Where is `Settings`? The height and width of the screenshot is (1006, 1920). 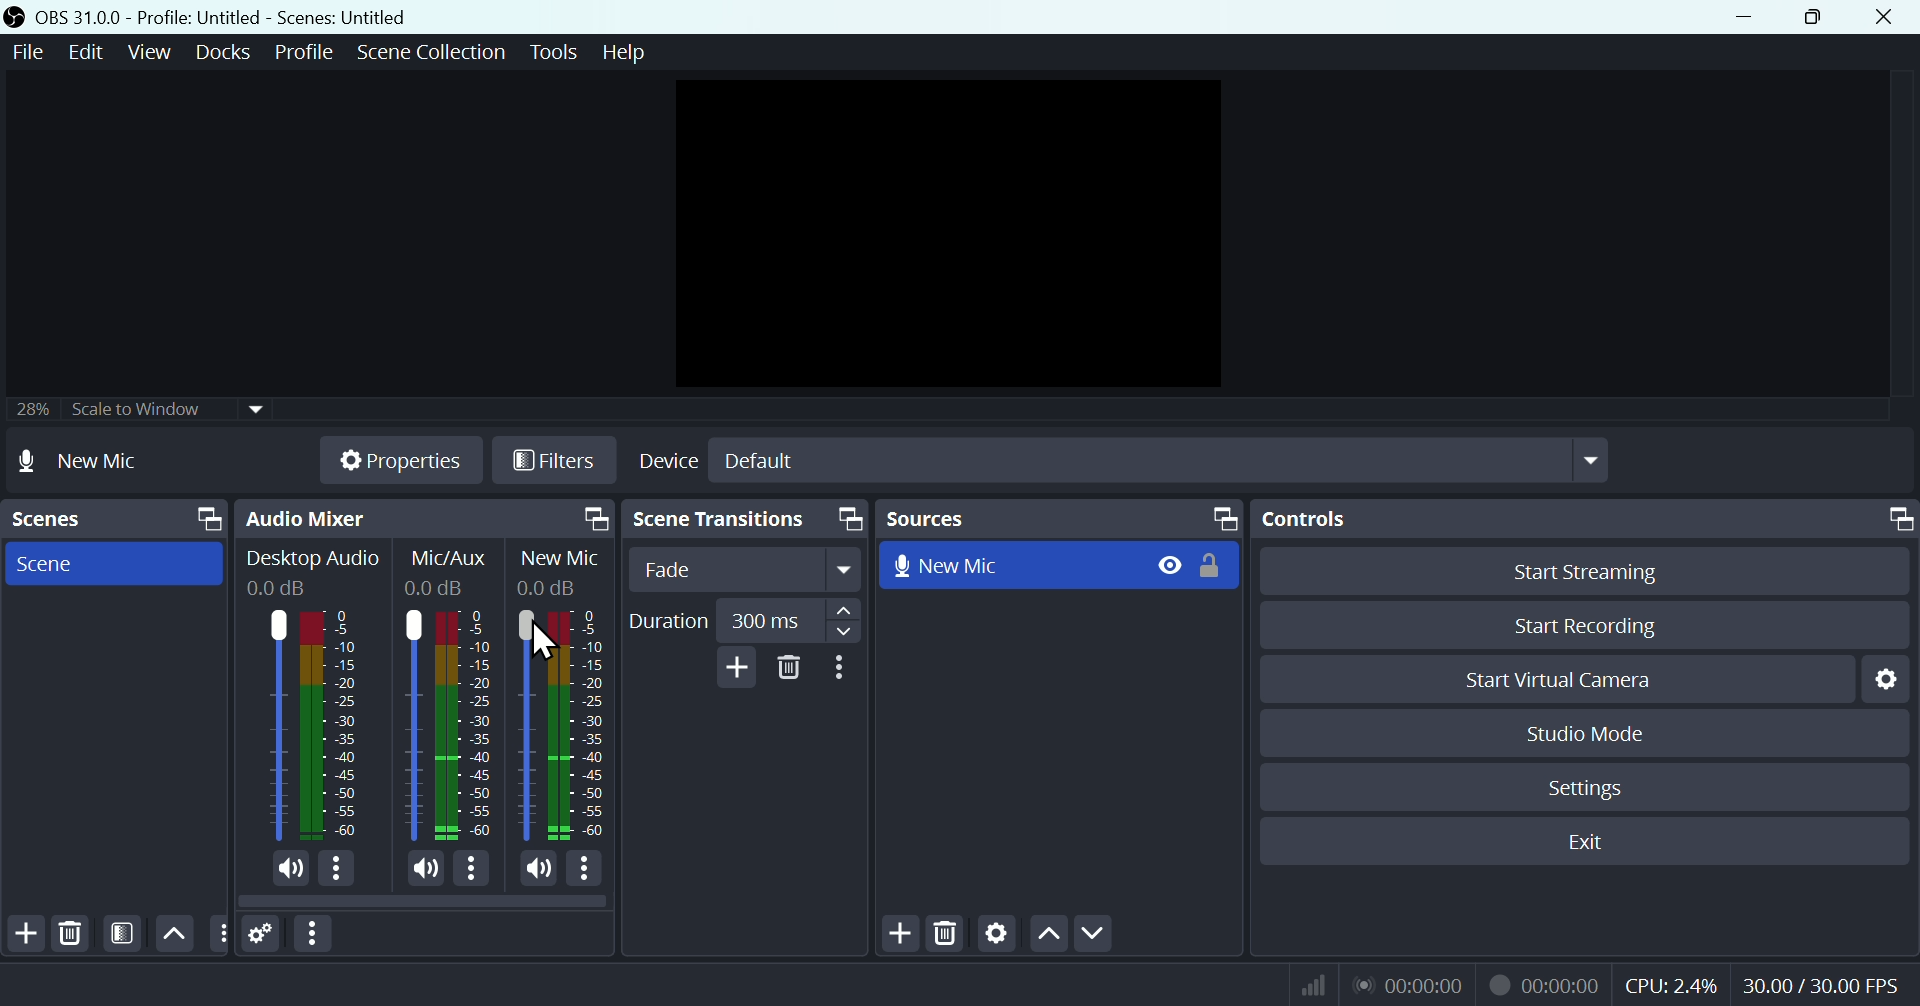 Settings is located at coordinates (997, 936).